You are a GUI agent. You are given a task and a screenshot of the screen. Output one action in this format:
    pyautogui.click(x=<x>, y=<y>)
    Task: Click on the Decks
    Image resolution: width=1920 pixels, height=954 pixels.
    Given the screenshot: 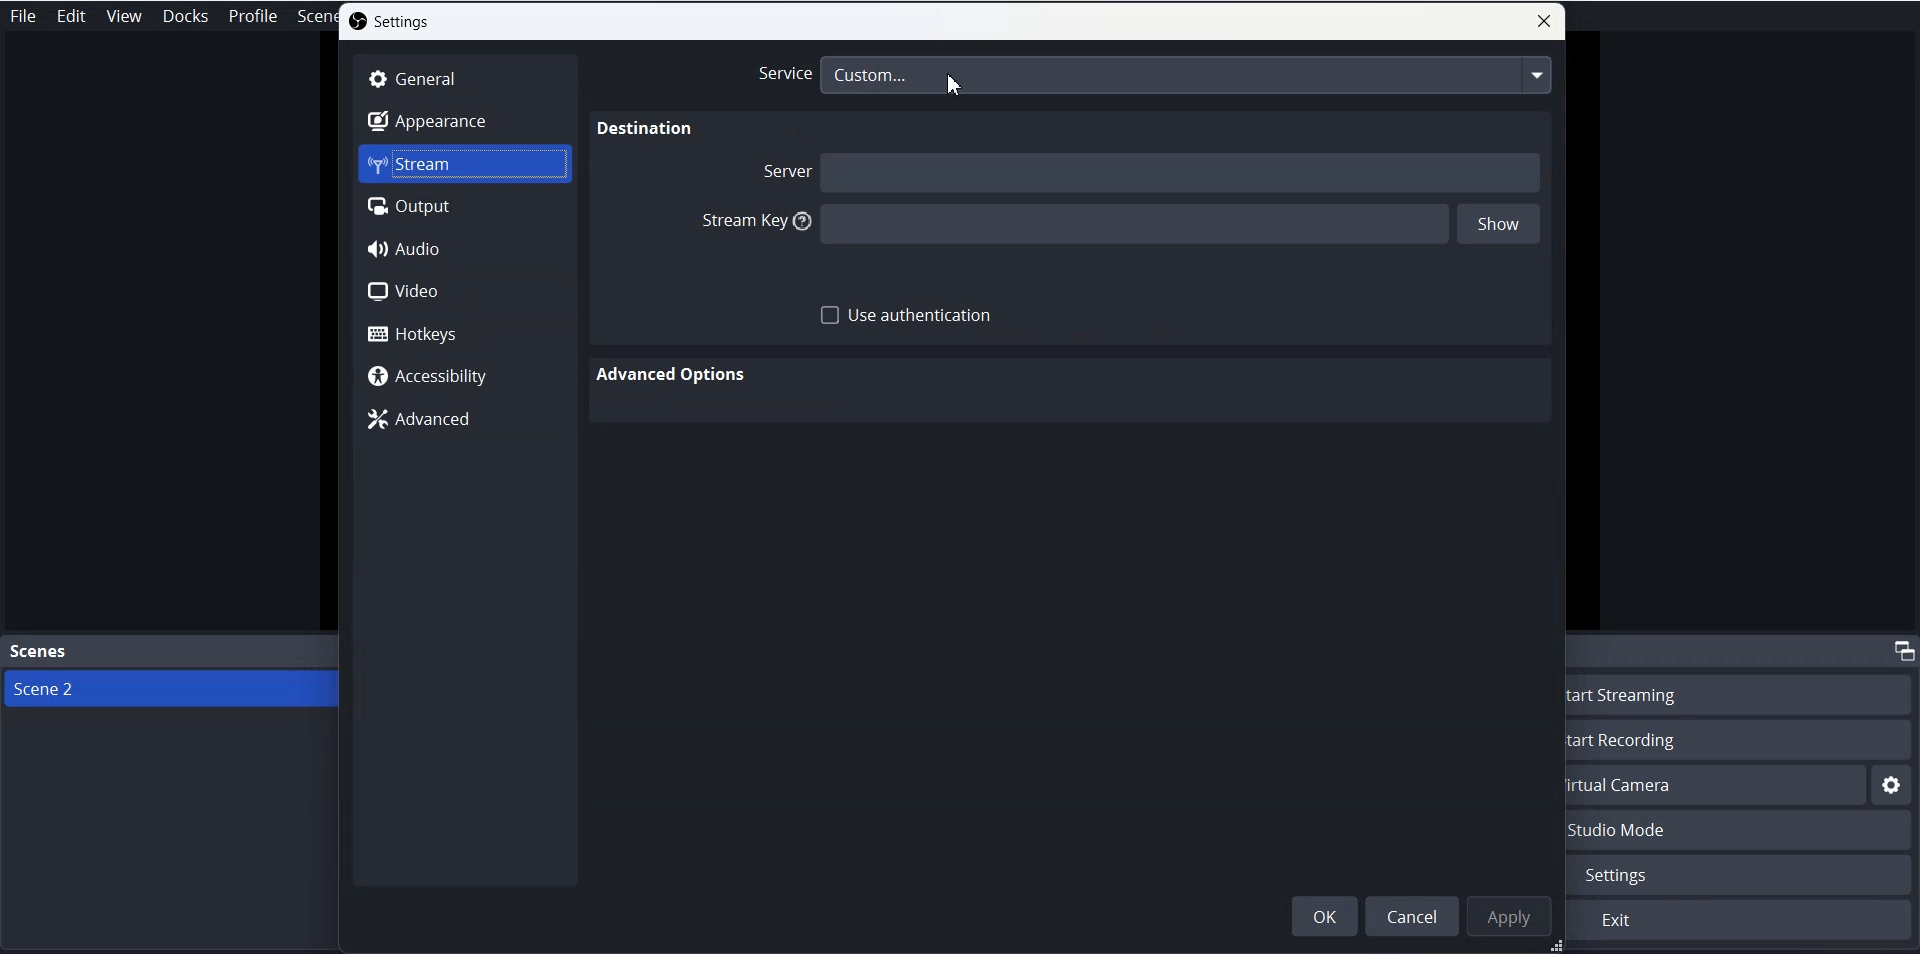 What is the action you would take?
    pyautogui.click(x=186, y=16)
    